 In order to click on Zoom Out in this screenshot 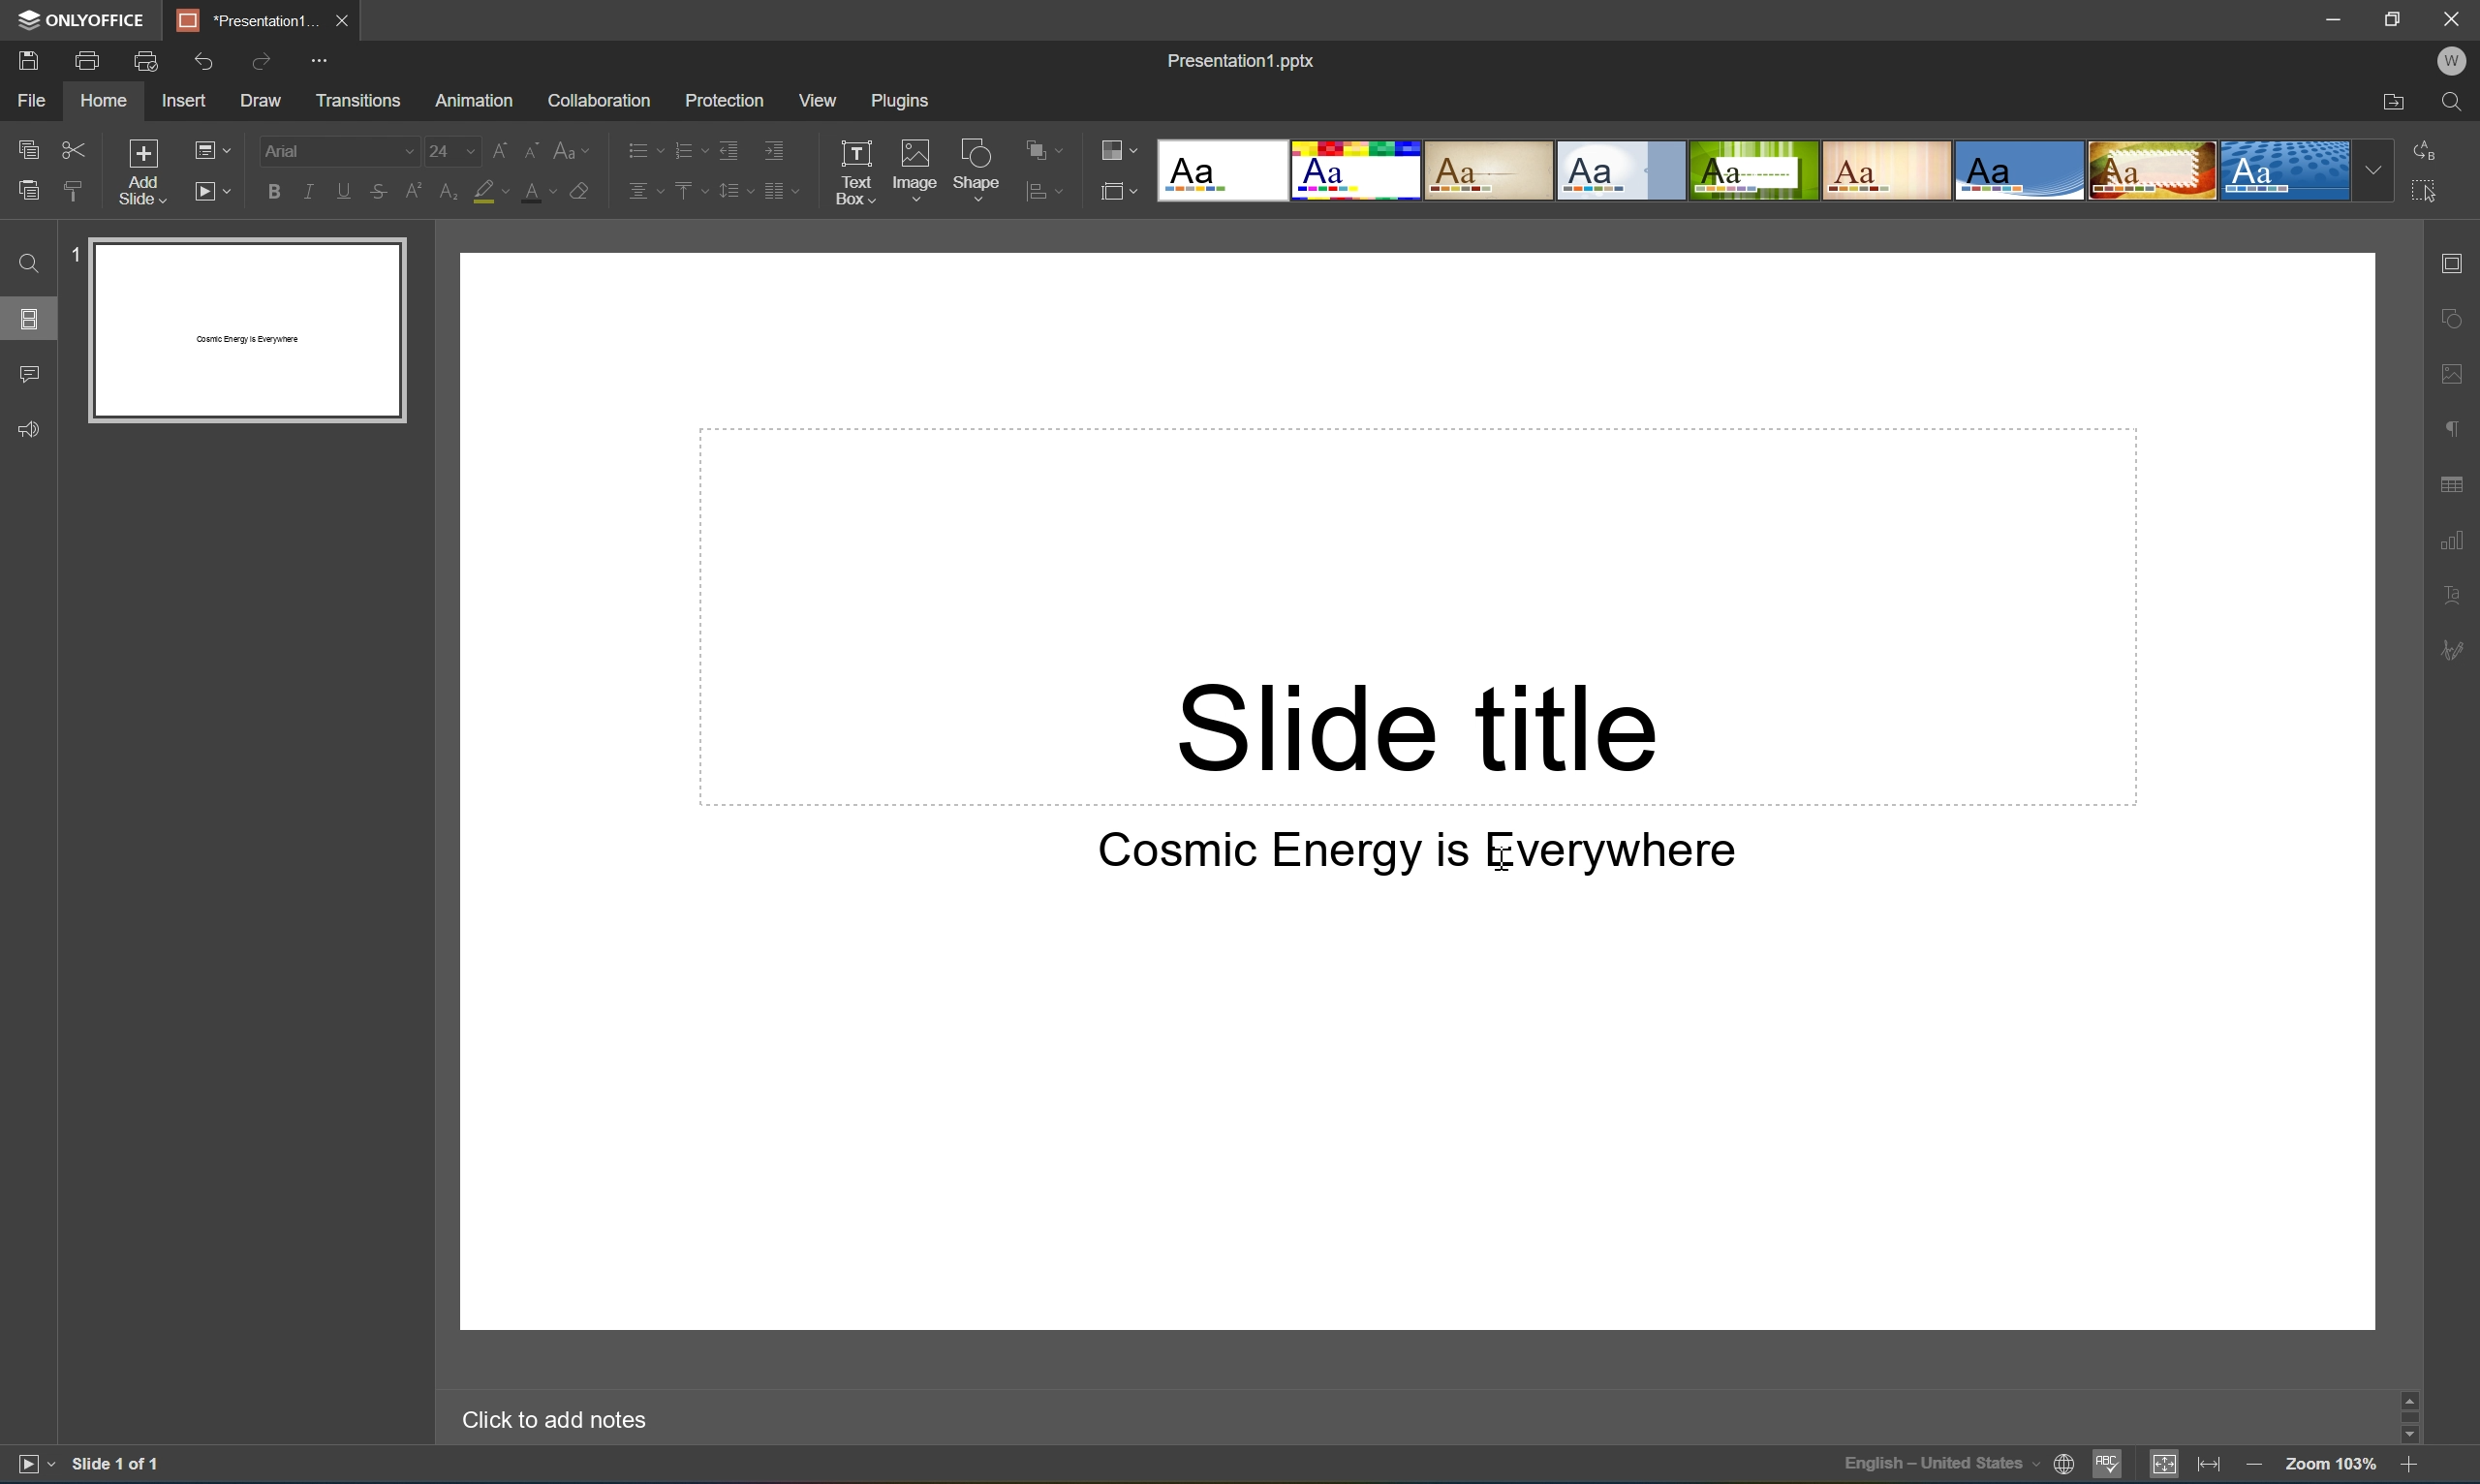, I will do `click(2252, 1465)`.